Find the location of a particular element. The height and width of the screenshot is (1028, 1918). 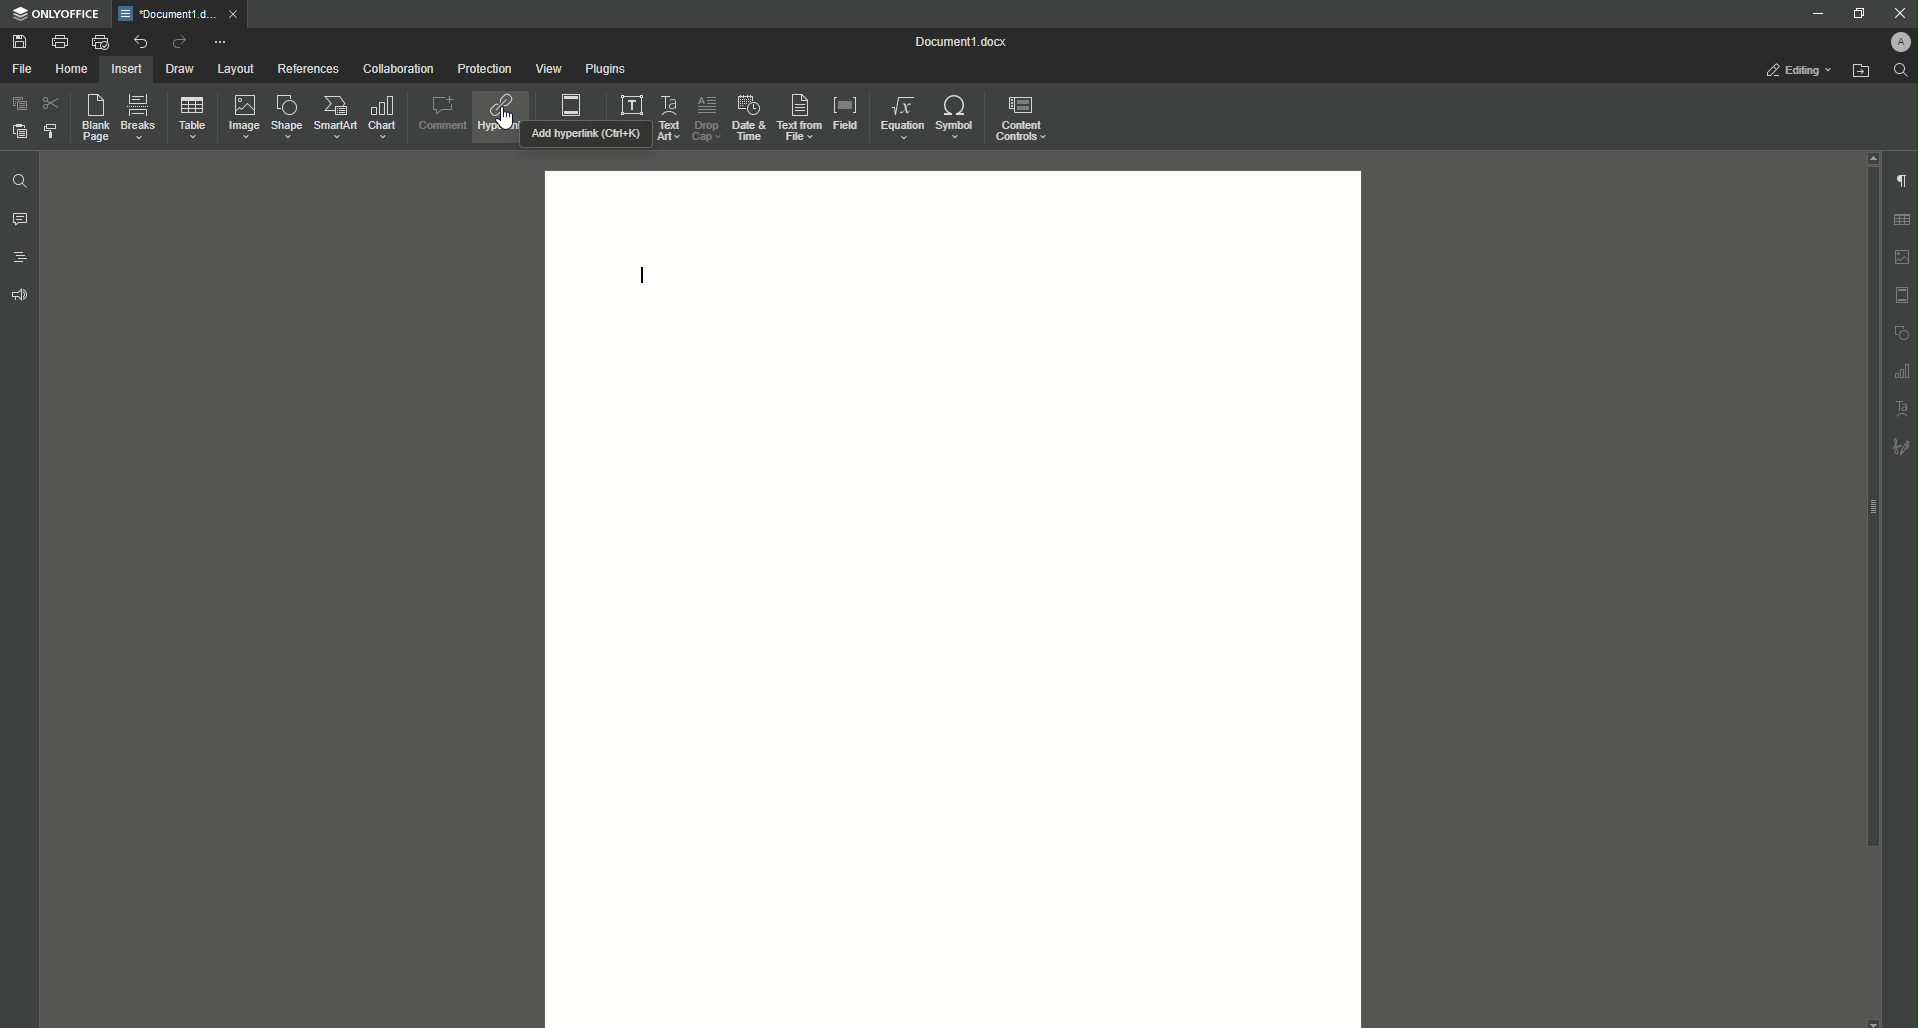

Header & footer settings is located at coordinates (1904, 296).